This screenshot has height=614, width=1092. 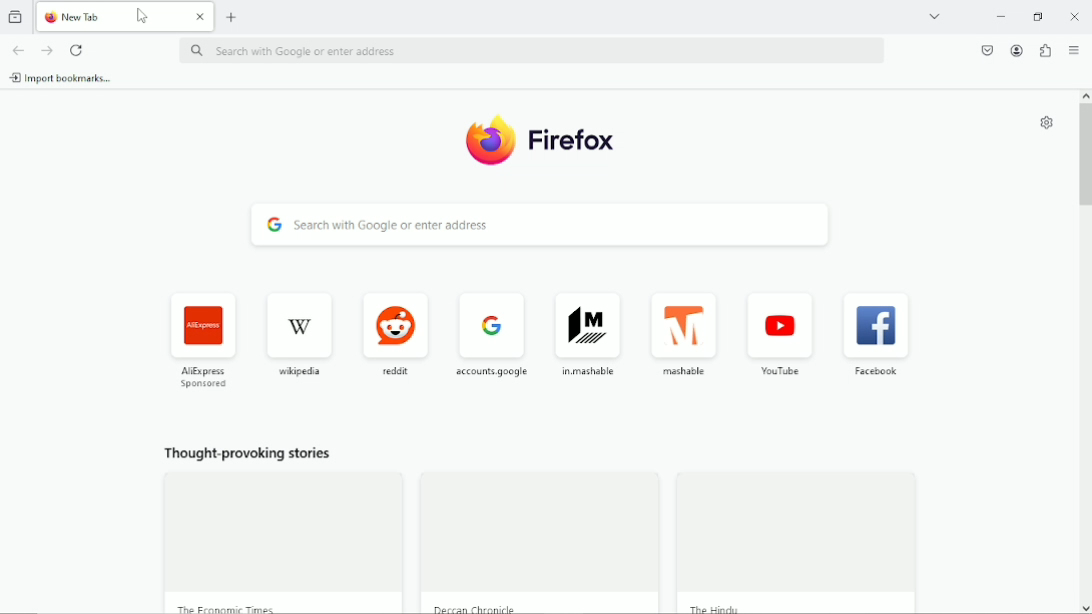 I want to click on Extensions, so click(x=1045, y=52).